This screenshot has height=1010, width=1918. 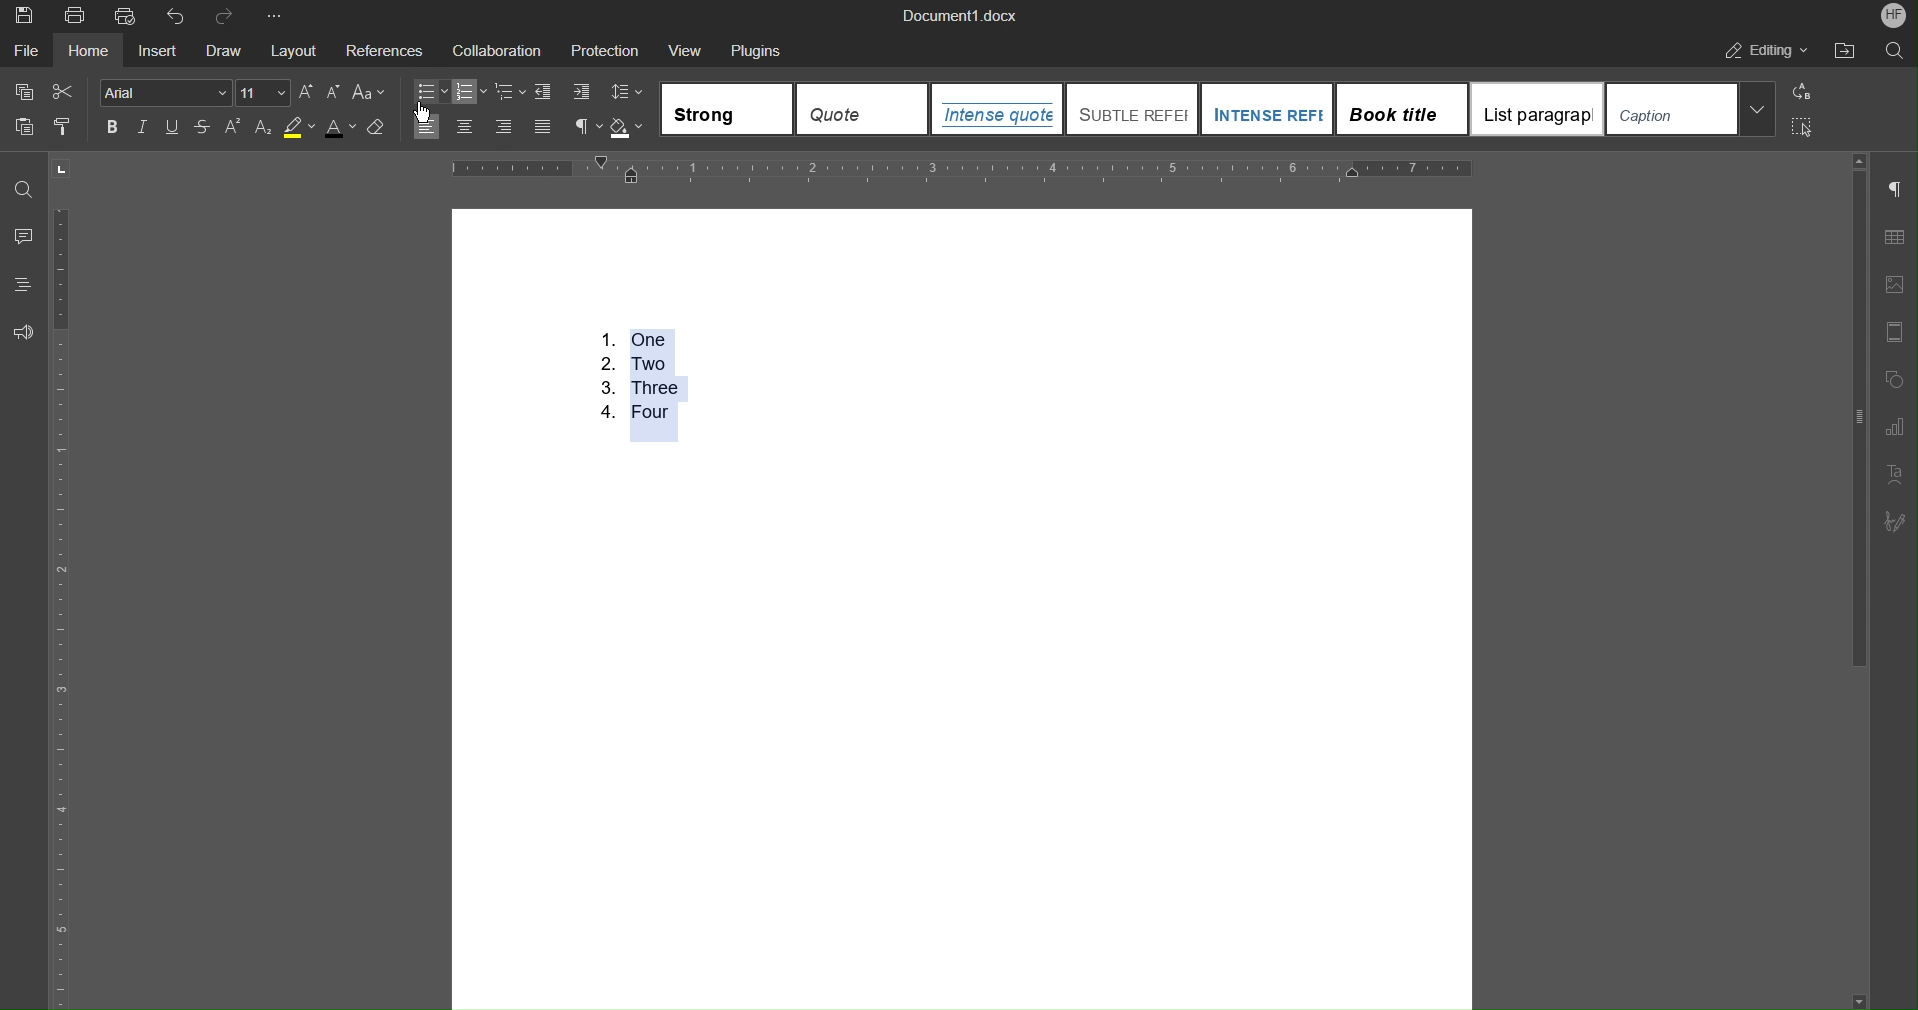 I want to click on Subtle Reference, so click(x=1132, y=108).